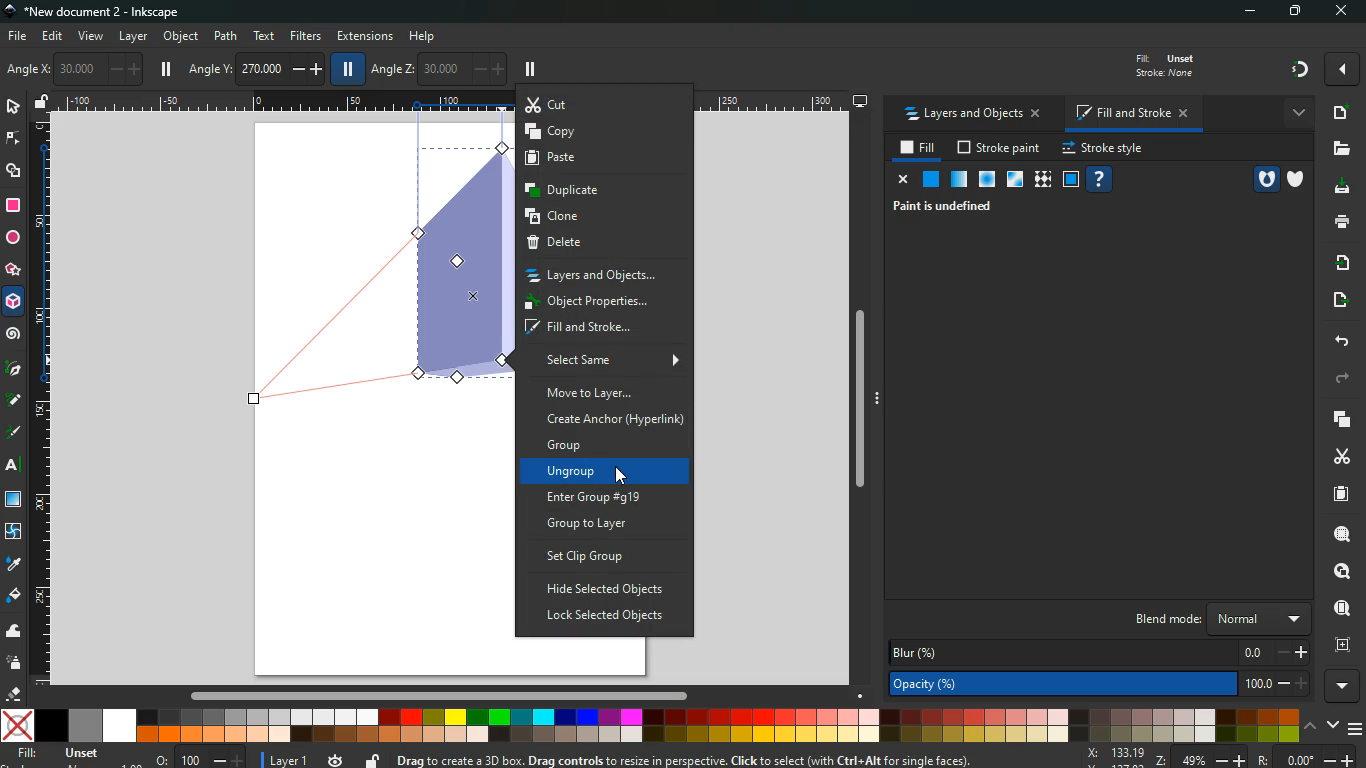  What do you see at coordinates (604, 393) in the screenshot?
I see `move to layer` at bounding box center [604, 393].